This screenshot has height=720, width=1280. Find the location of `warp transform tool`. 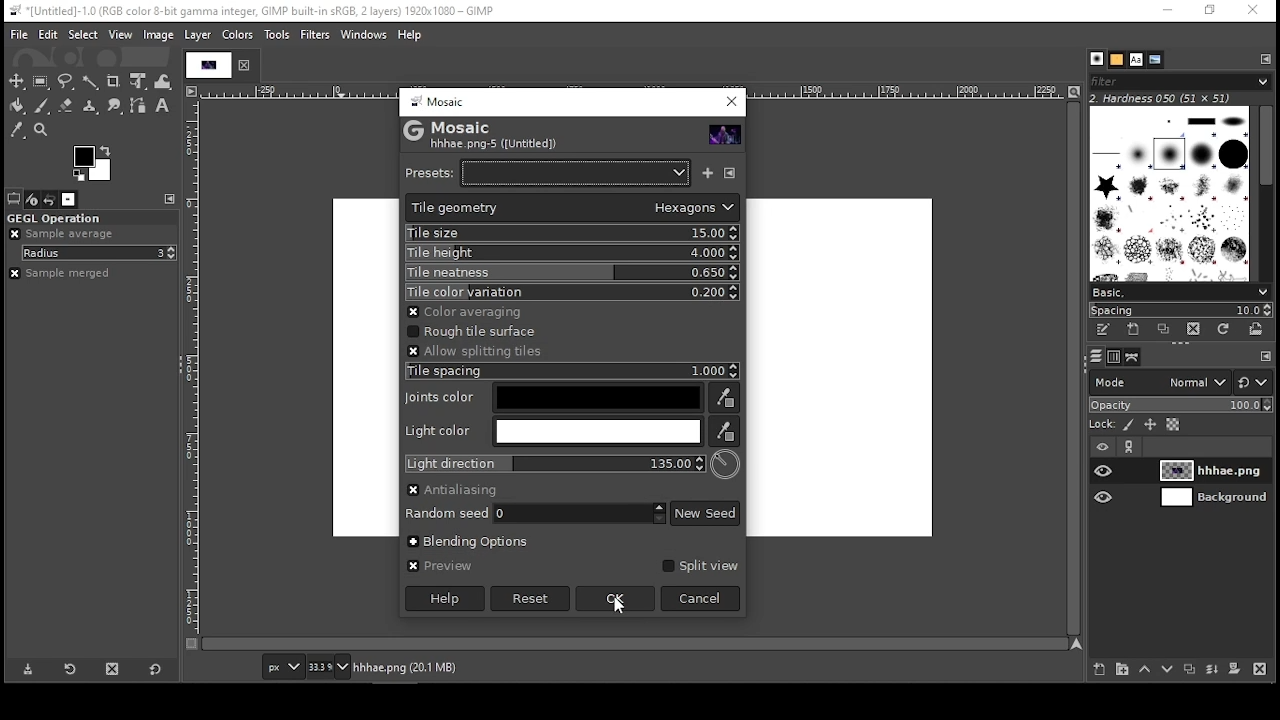

warp transform tool is located at coordinates (165, 81).